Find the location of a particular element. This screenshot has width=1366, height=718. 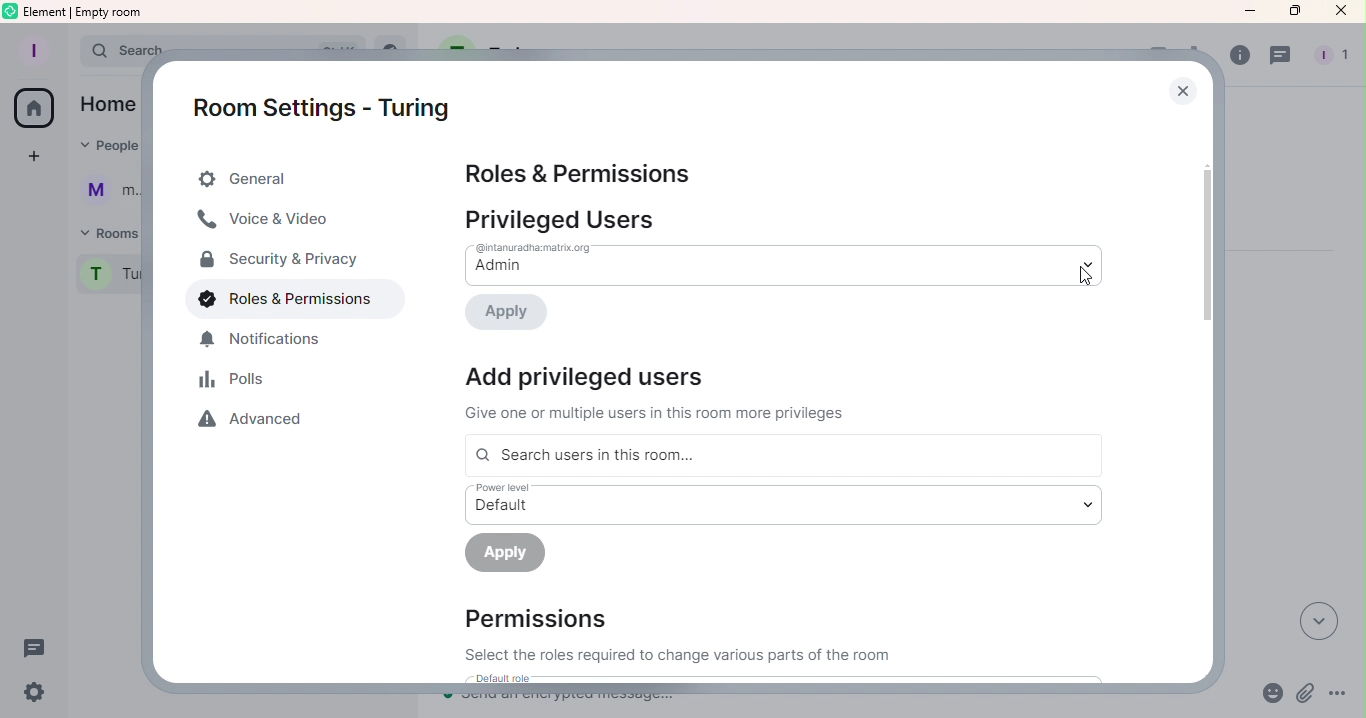

Rooms is located at coordinates (107, 230).